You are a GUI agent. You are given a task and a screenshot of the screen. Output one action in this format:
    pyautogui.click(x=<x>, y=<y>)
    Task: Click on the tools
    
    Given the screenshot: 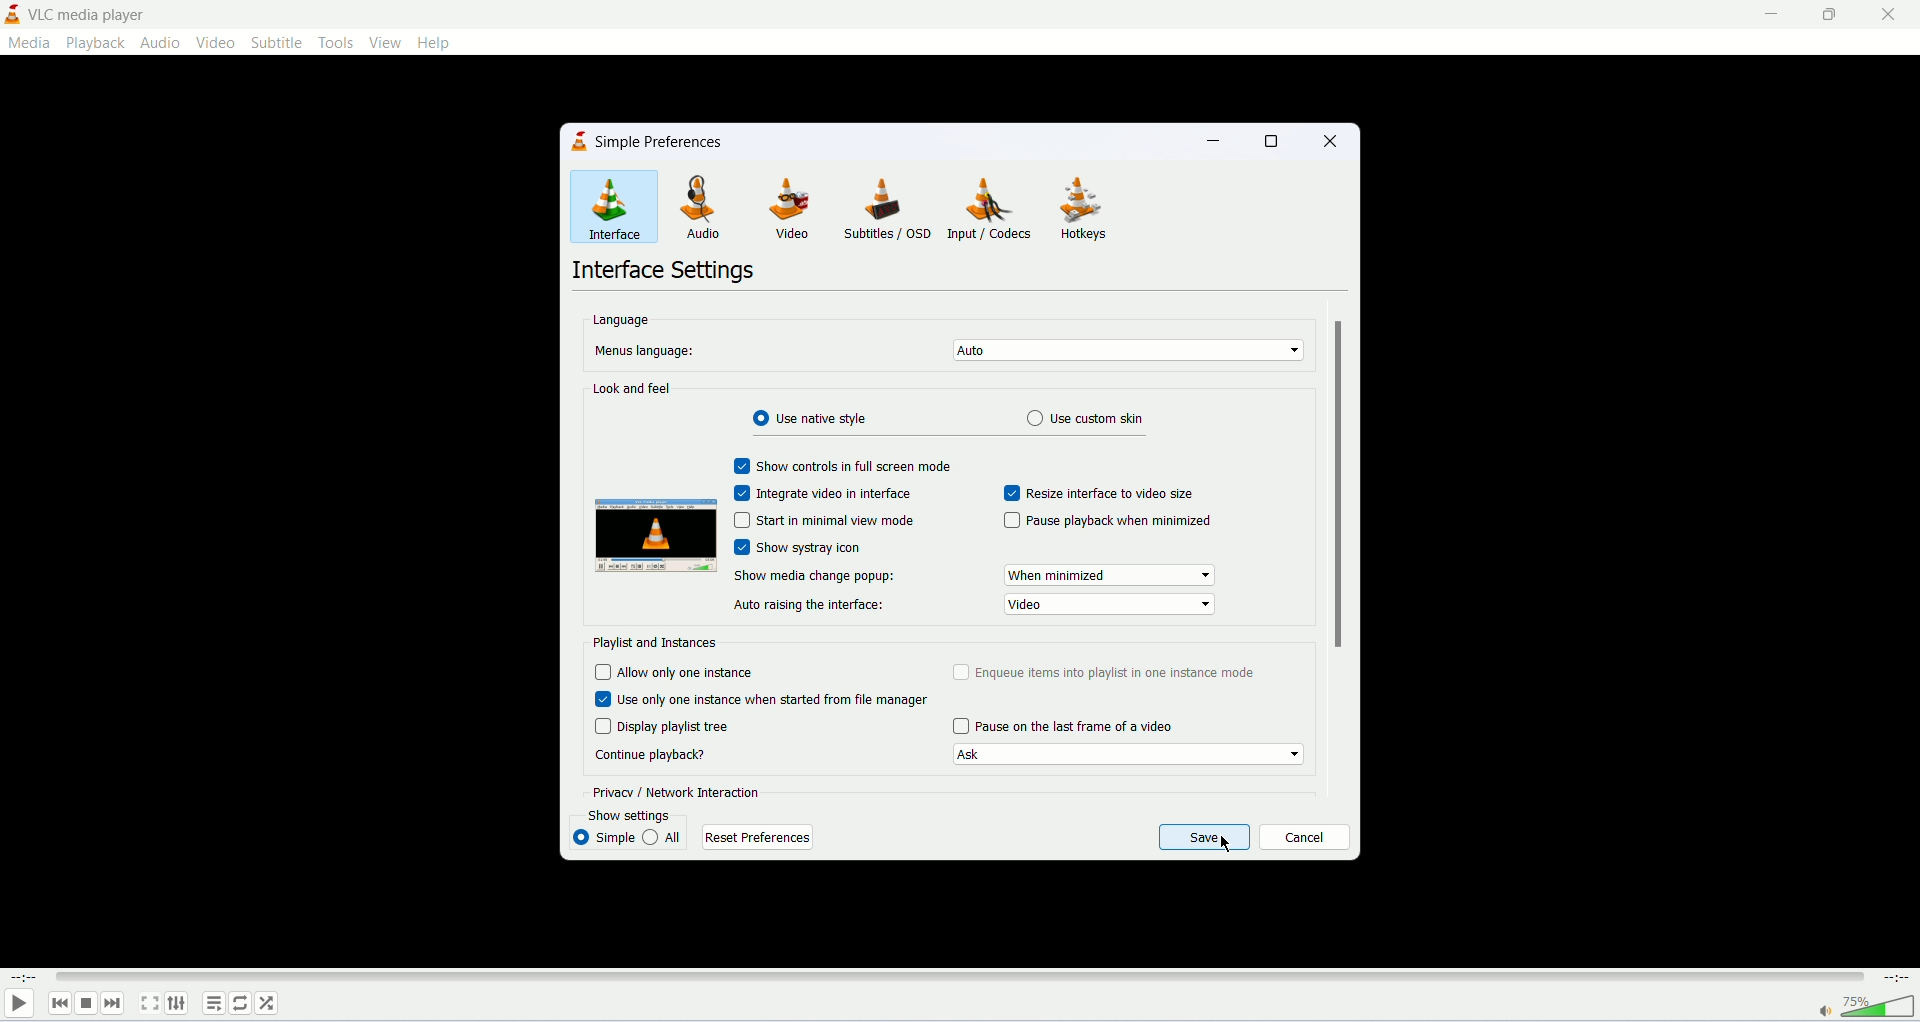 What is the action you would take?
    pyautogui.click(x=337, y=44)
    